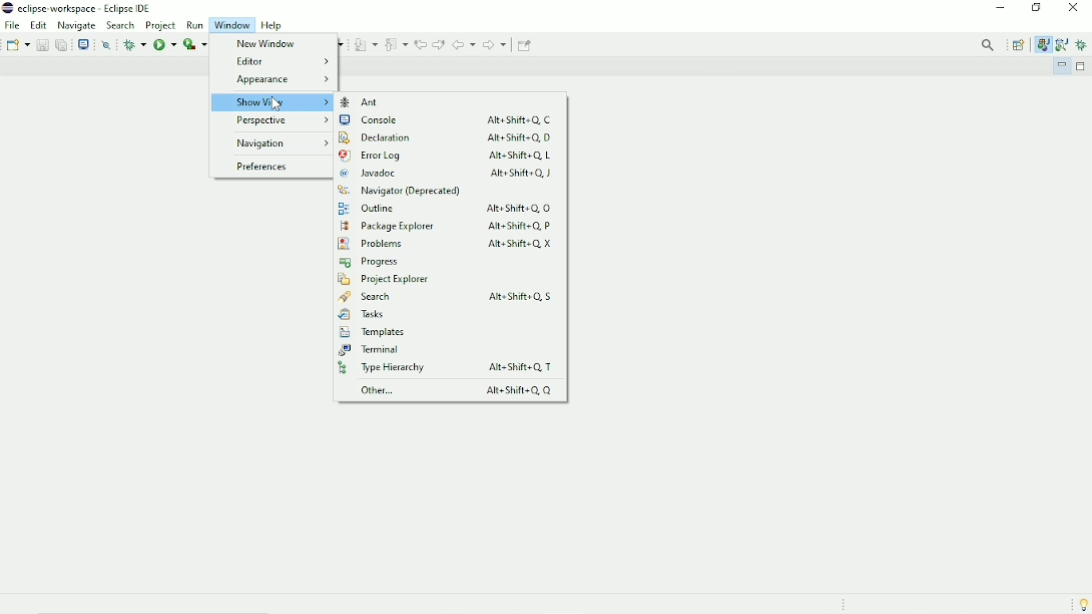  What do you see at coordinates (1040, 9) in the screenshot?
I see `Restore ` at bounding box center [1040, 9].